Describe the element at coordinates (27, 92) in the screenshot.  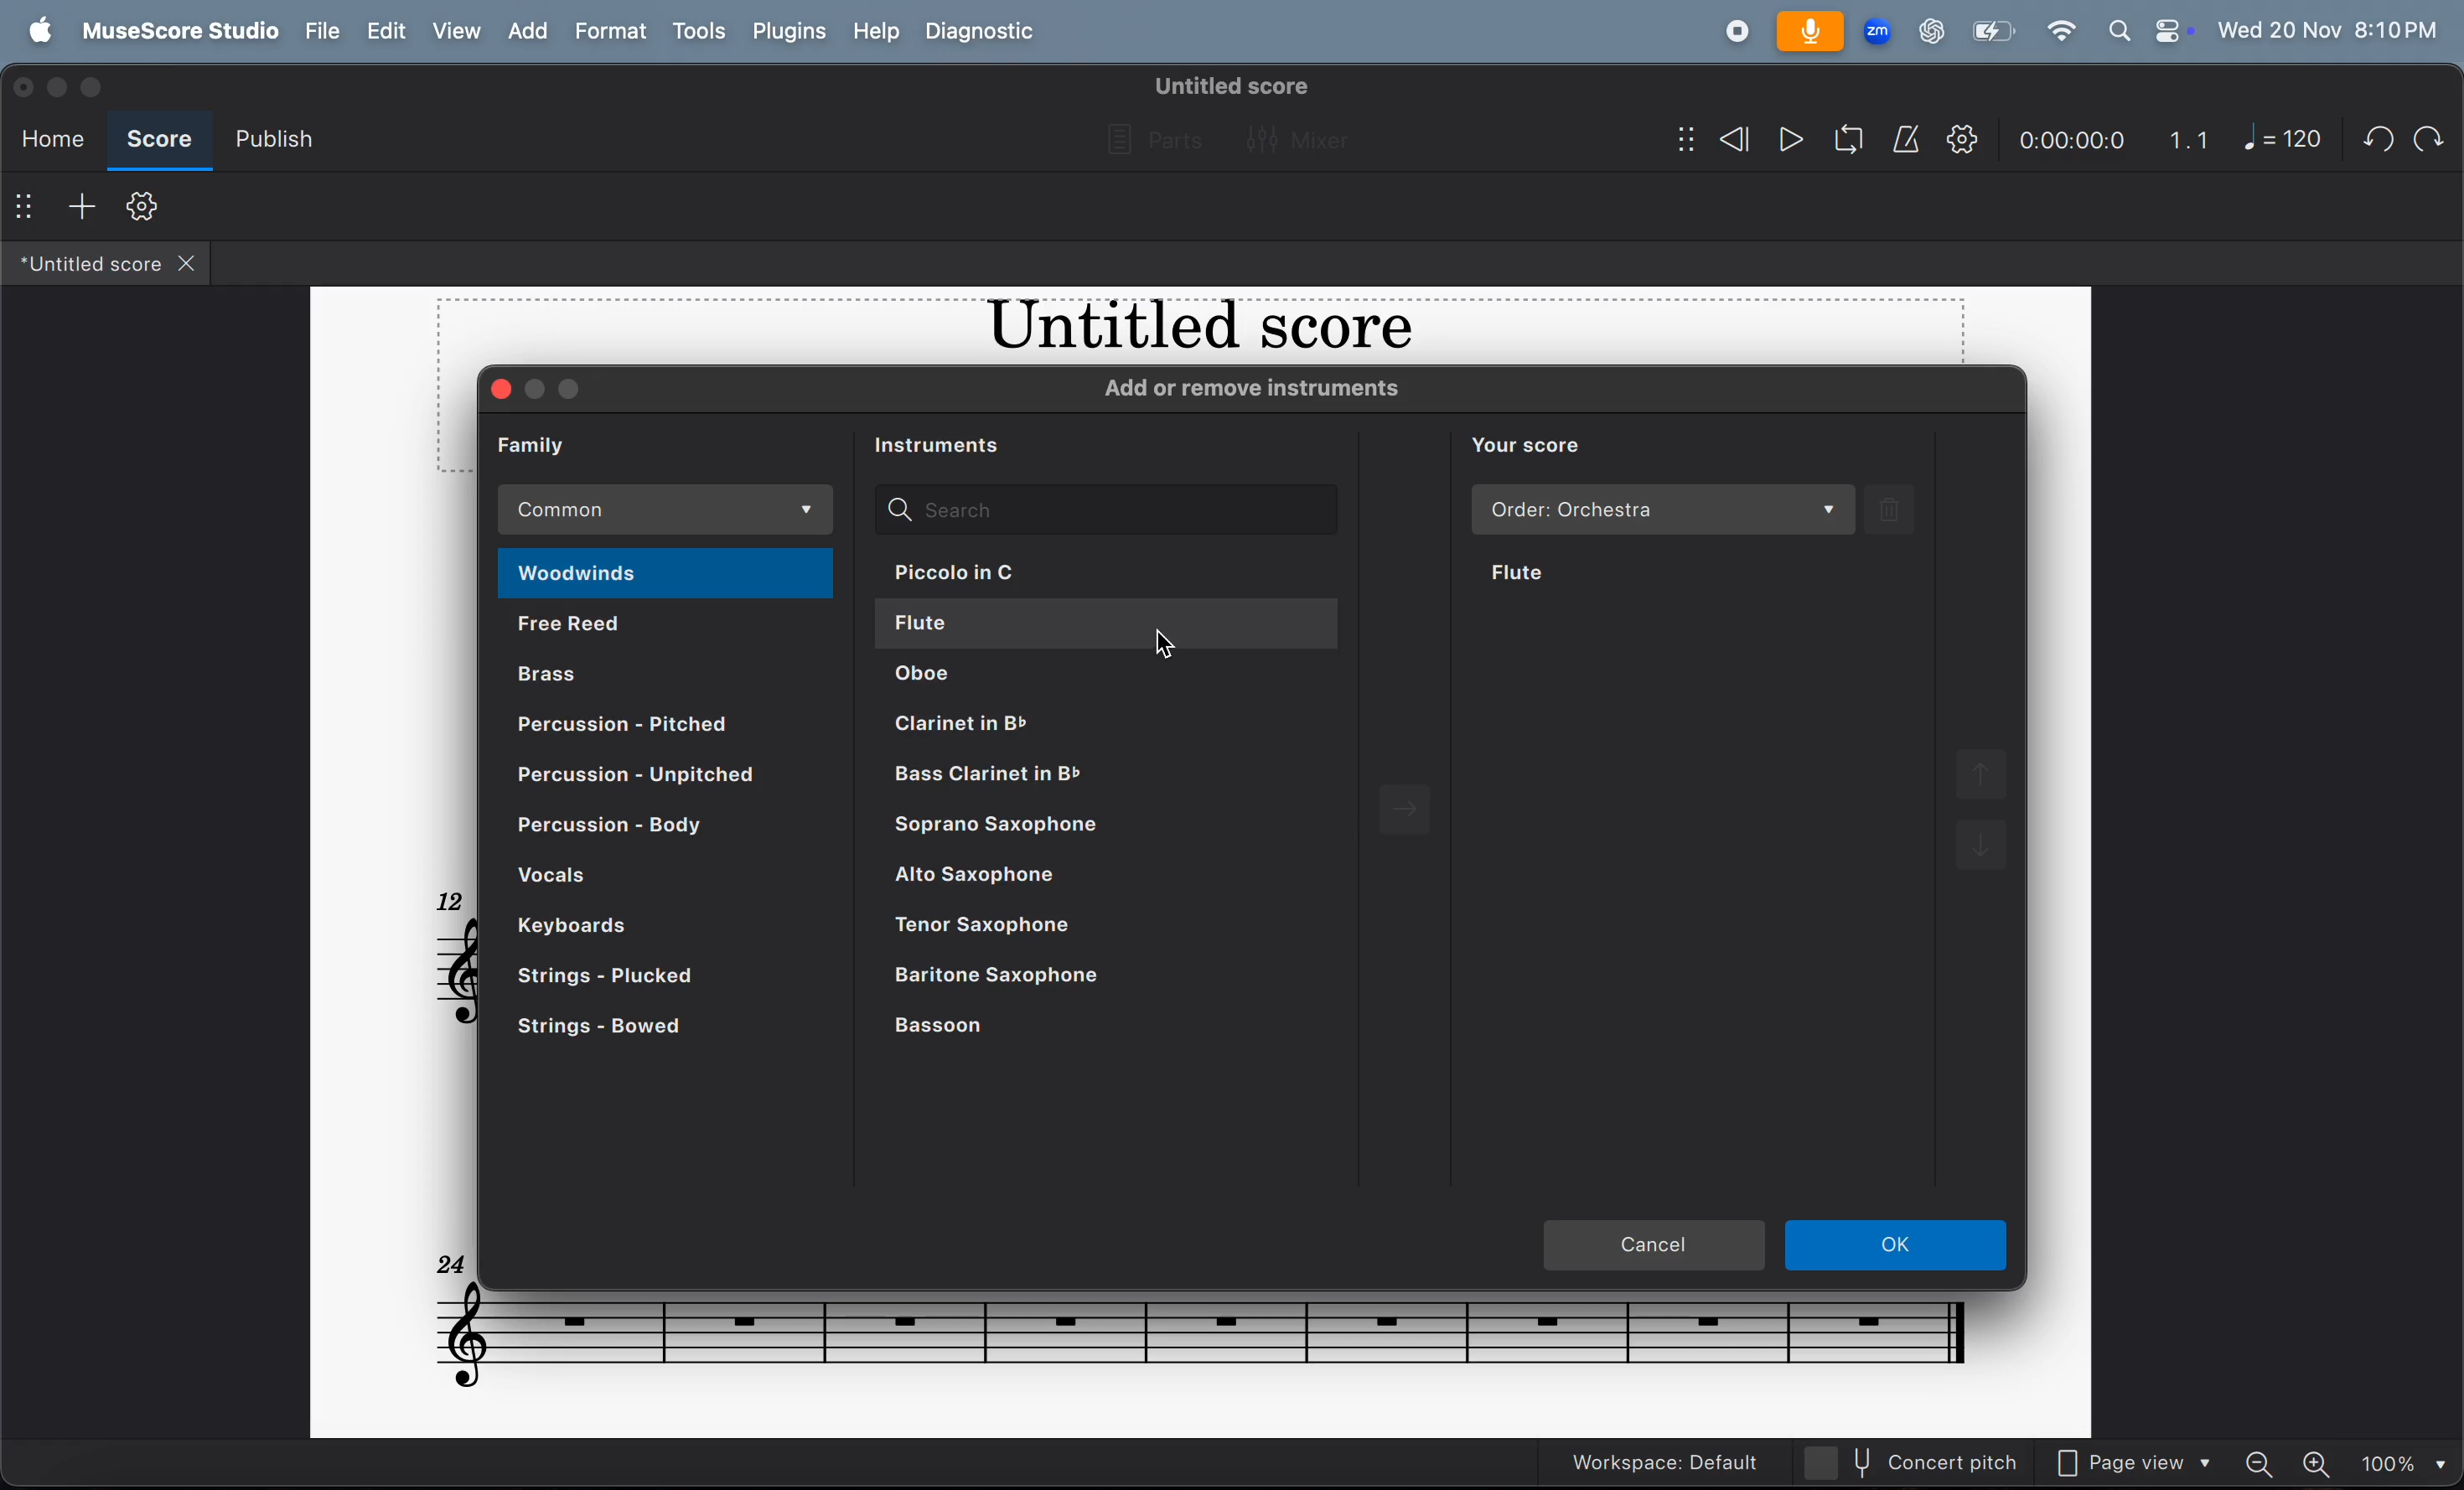
I see `close` at that location.